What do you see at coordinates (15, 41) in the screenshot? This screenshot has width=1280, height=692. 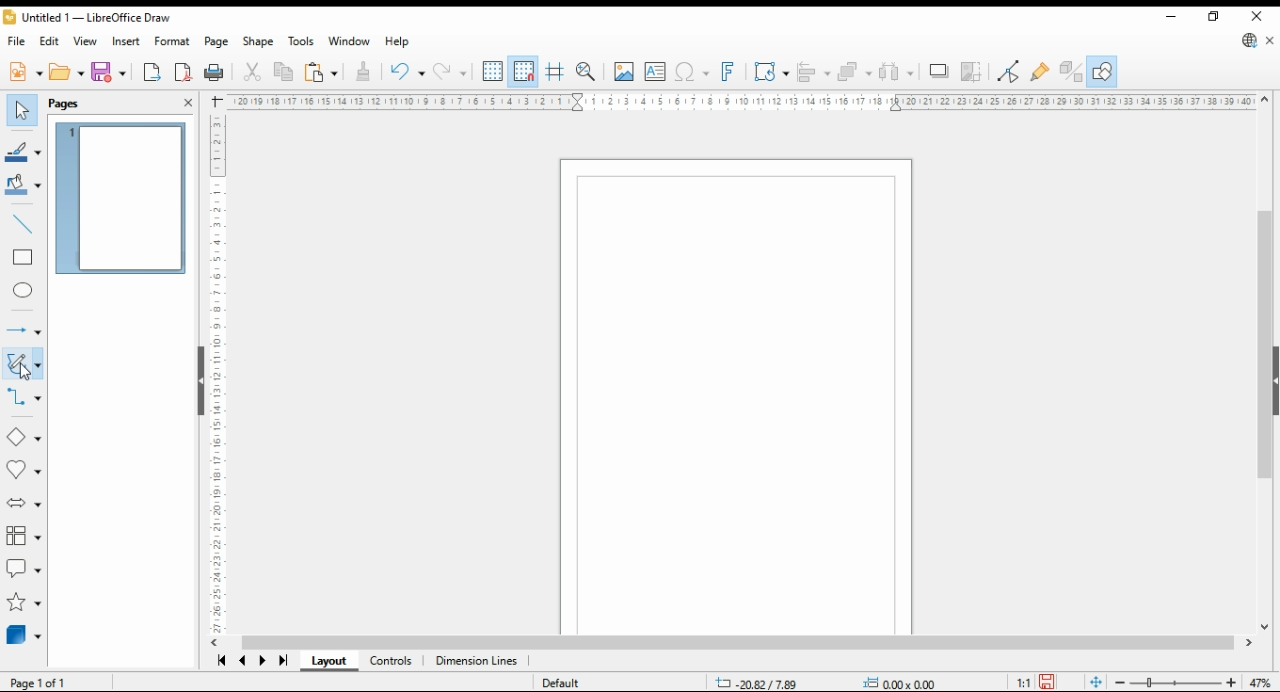 I see `file` at bounding box center [15, 41].